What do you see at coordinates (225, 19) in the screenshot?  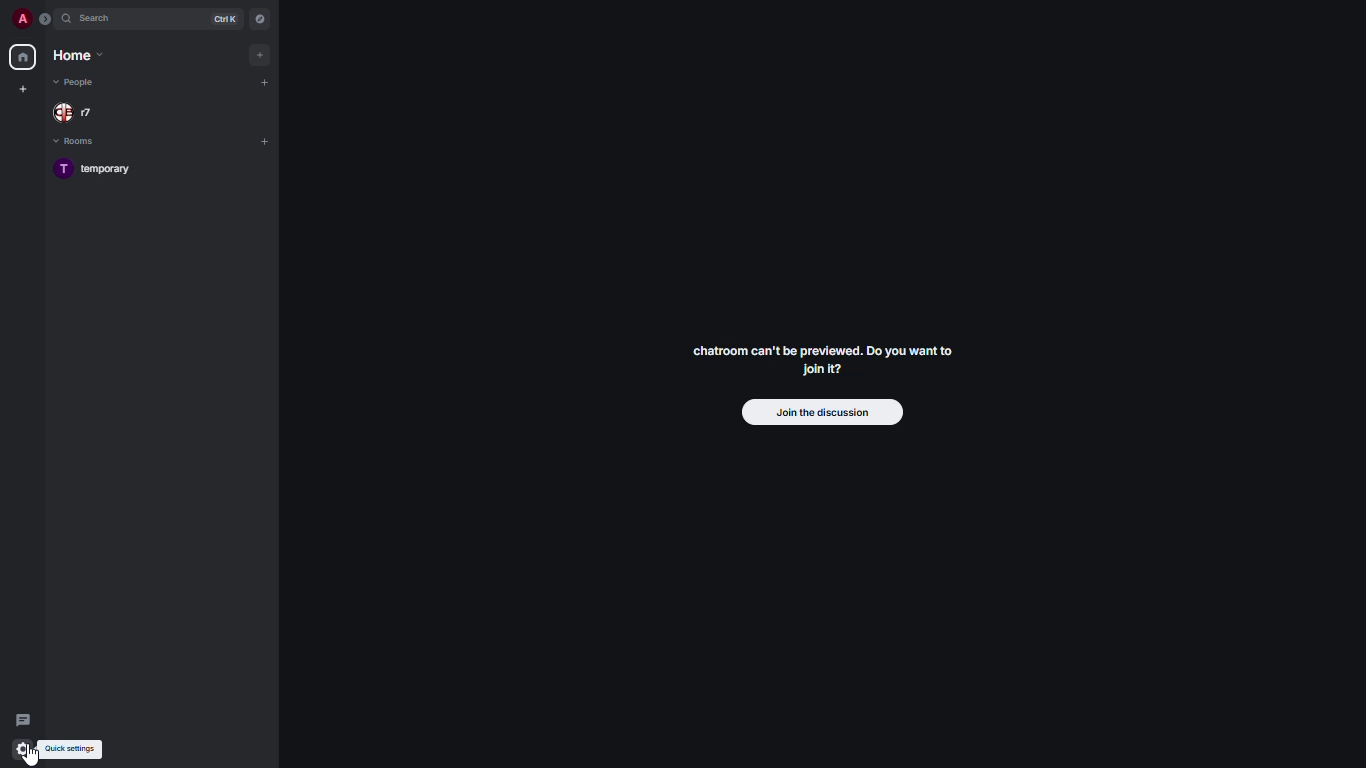 I see `ctrl K` at bounding box center [225, 19].